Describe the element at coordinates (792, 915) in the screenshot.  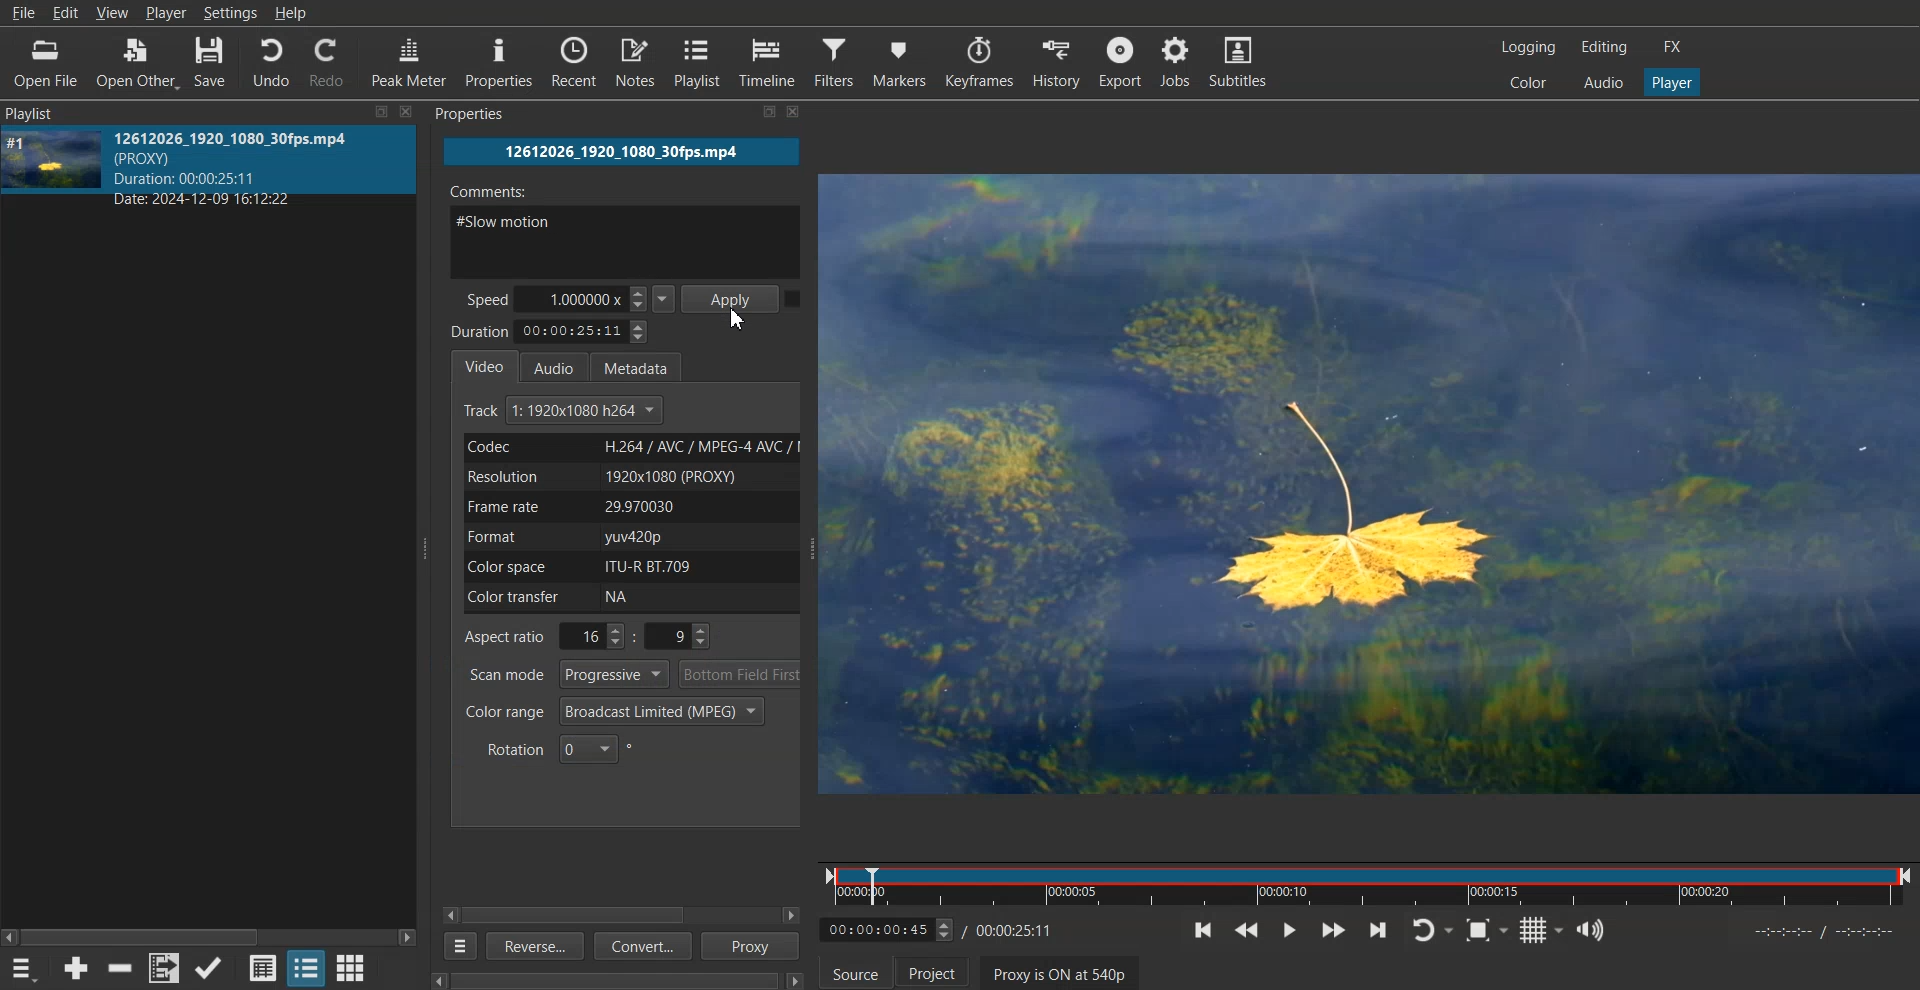
I see `Scroll Right` at that location.